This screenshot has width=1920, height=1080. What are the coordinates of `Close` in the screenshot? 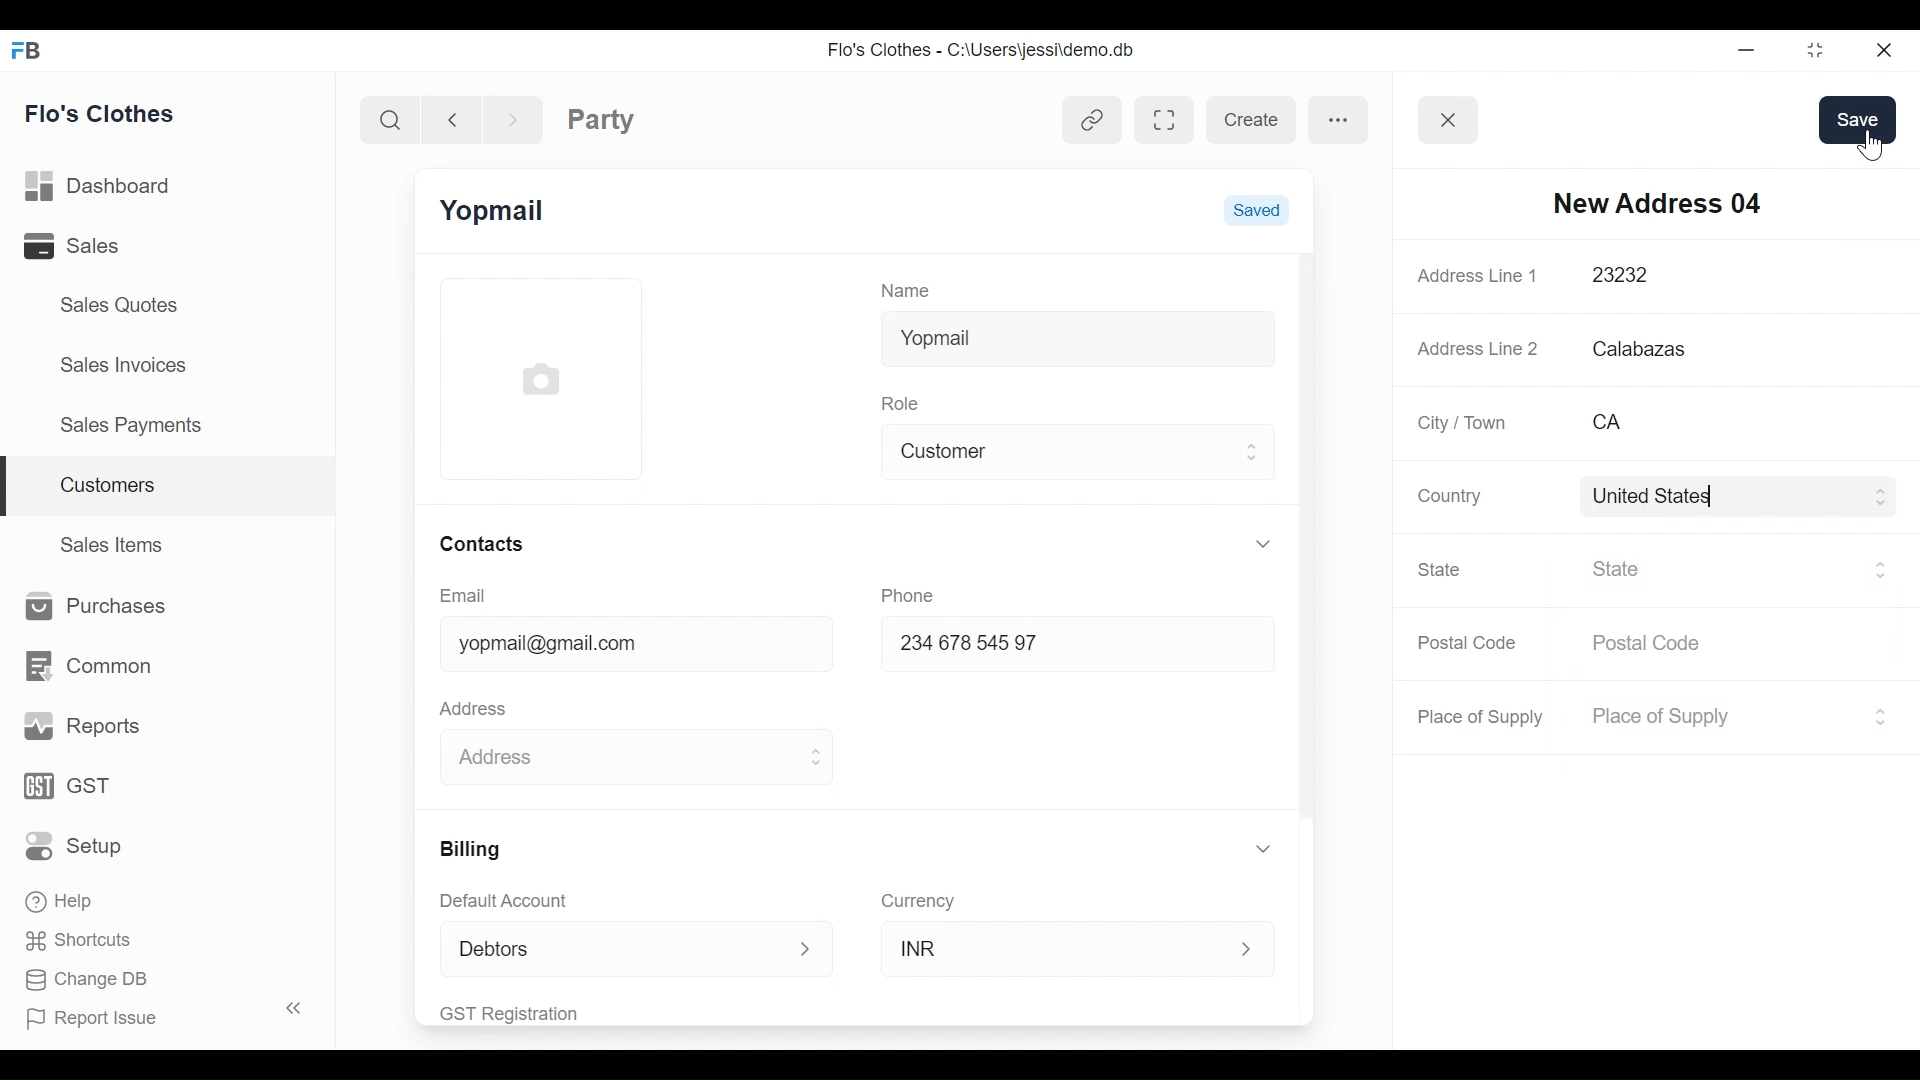 It's located at (1881, 49).